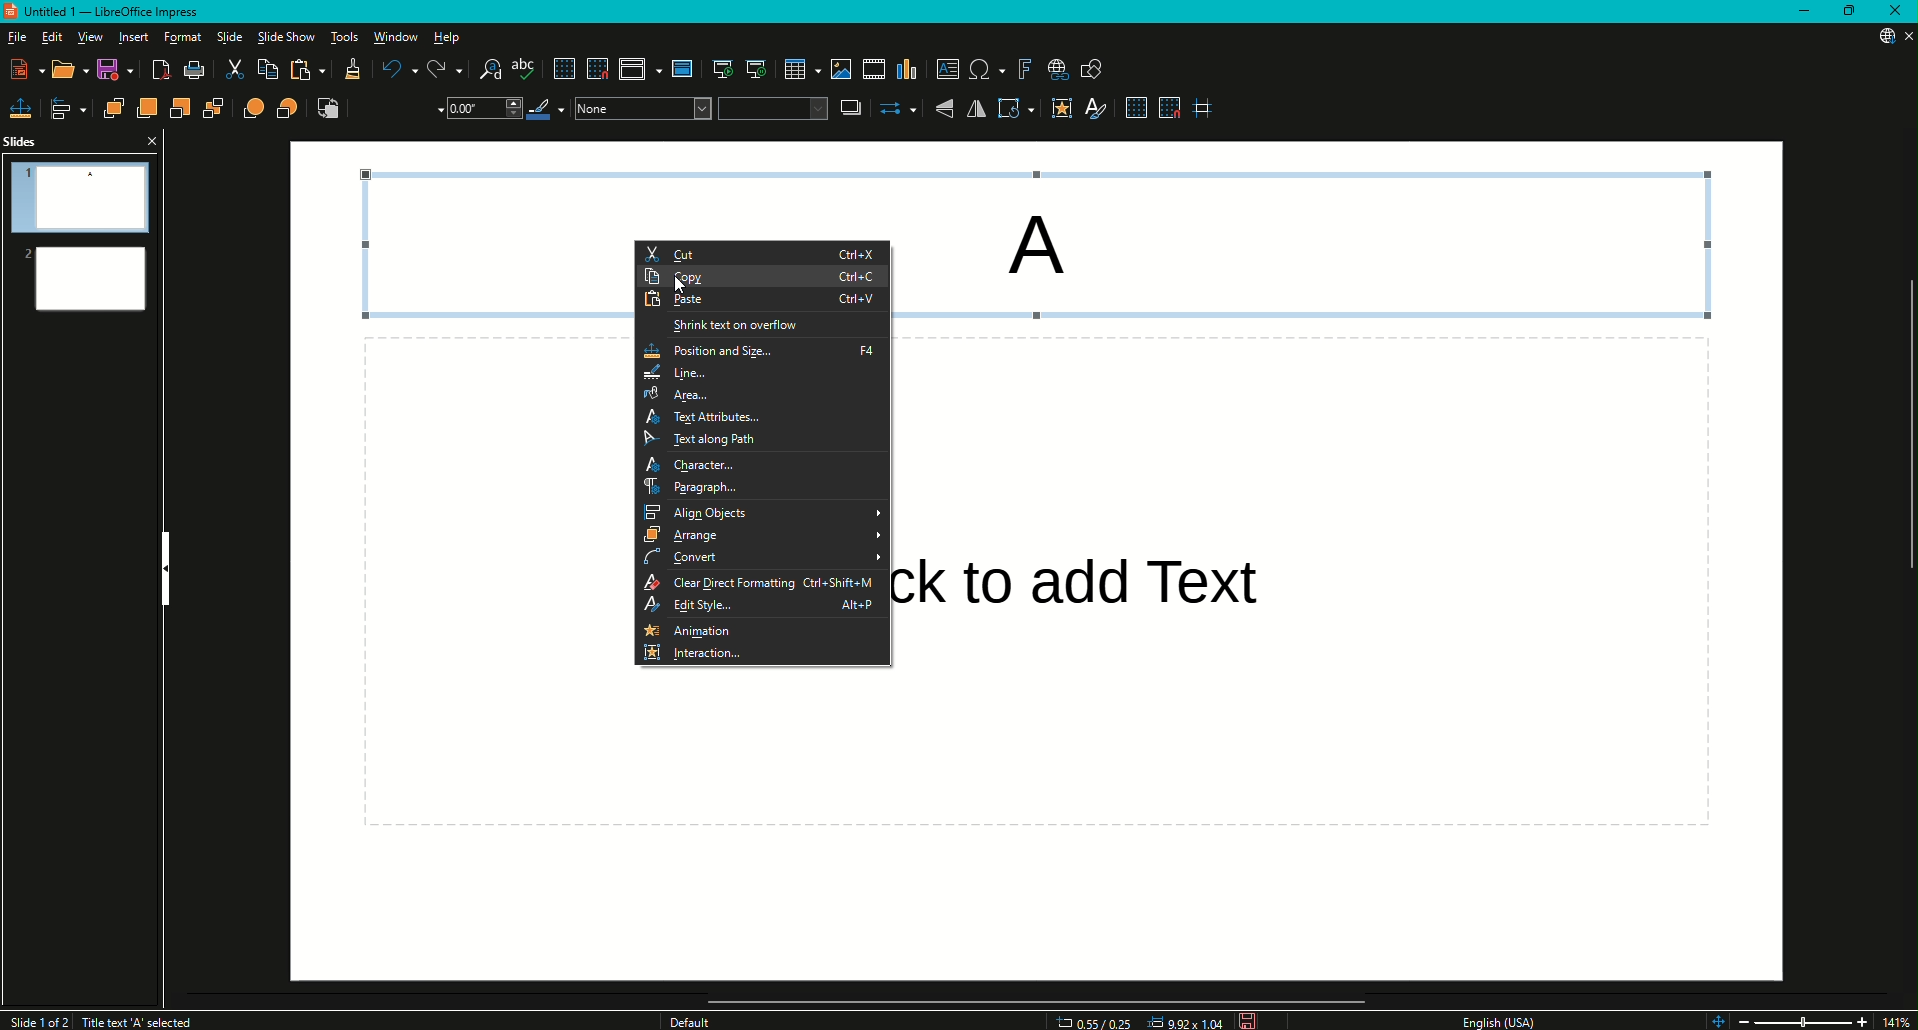  Describe the element at coordinates (558, 67) in the screenshot. I see `Display Grid` at that location.